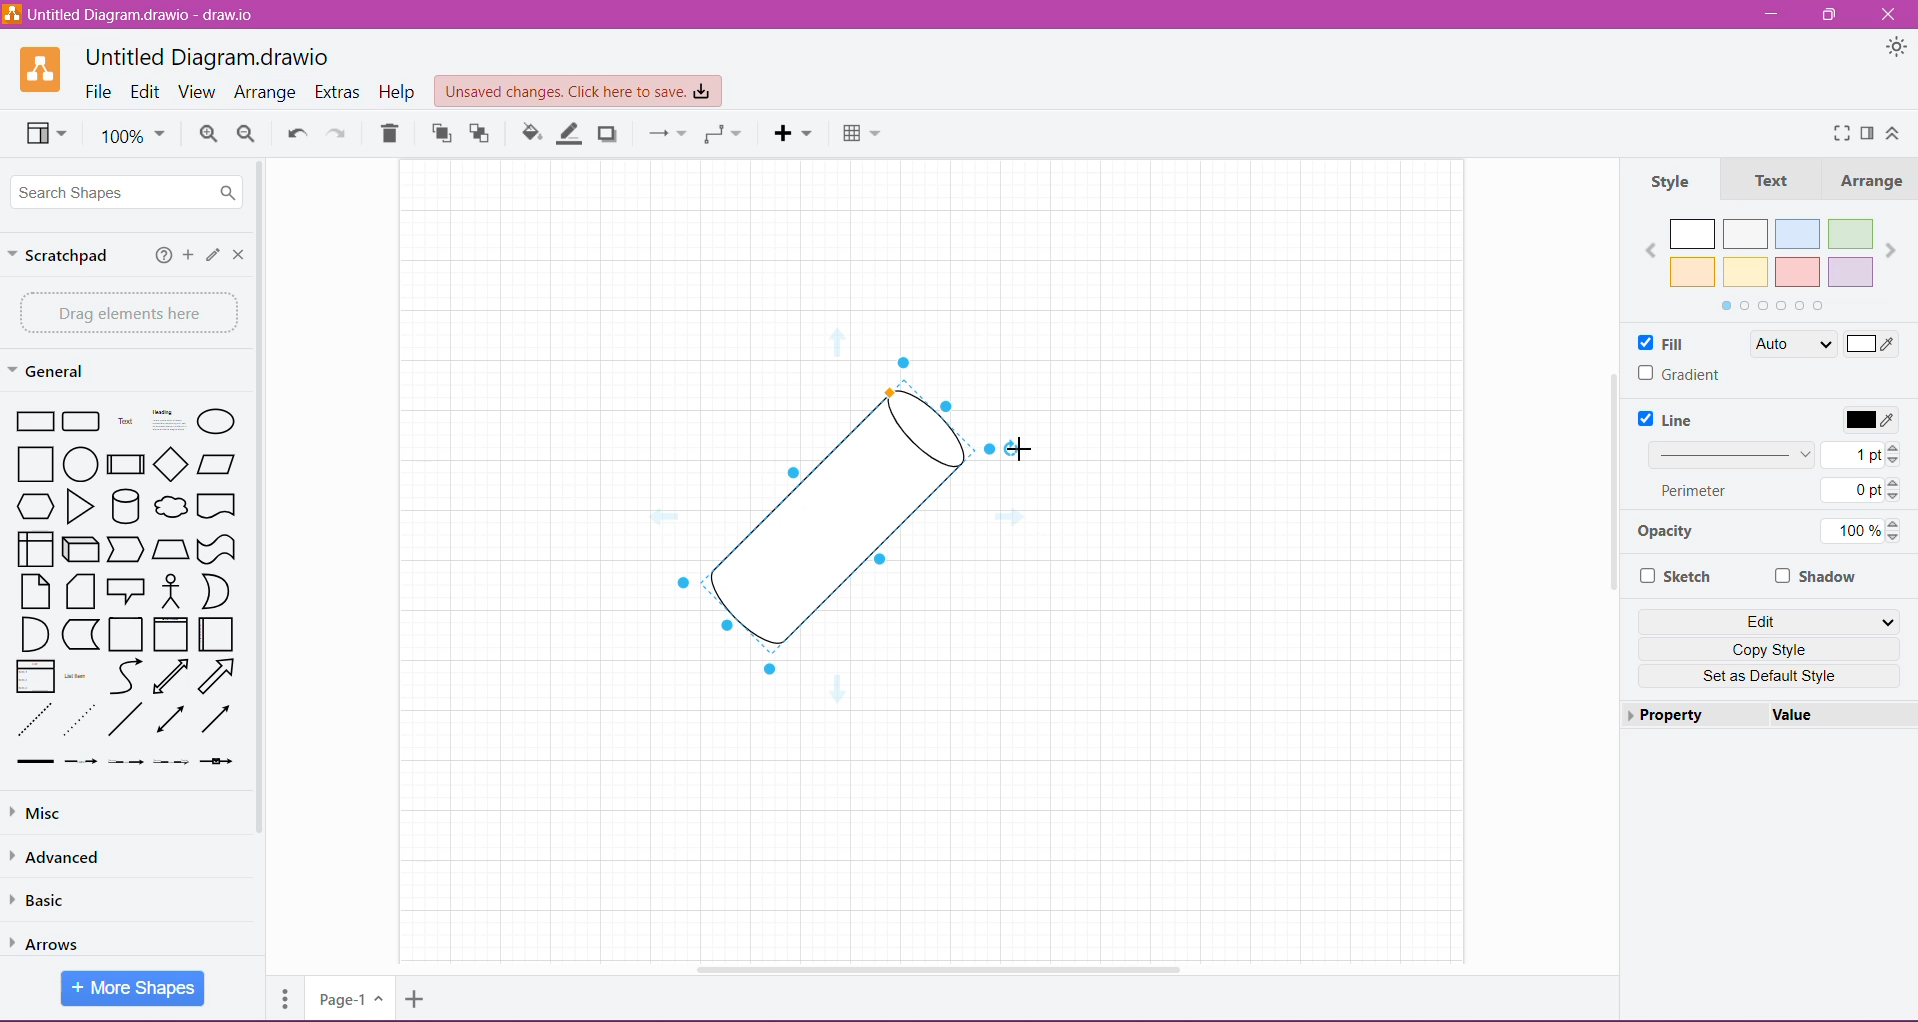 This screenshot has height=1022, width=1918. I want to click on Advanced, so click(63, 856).